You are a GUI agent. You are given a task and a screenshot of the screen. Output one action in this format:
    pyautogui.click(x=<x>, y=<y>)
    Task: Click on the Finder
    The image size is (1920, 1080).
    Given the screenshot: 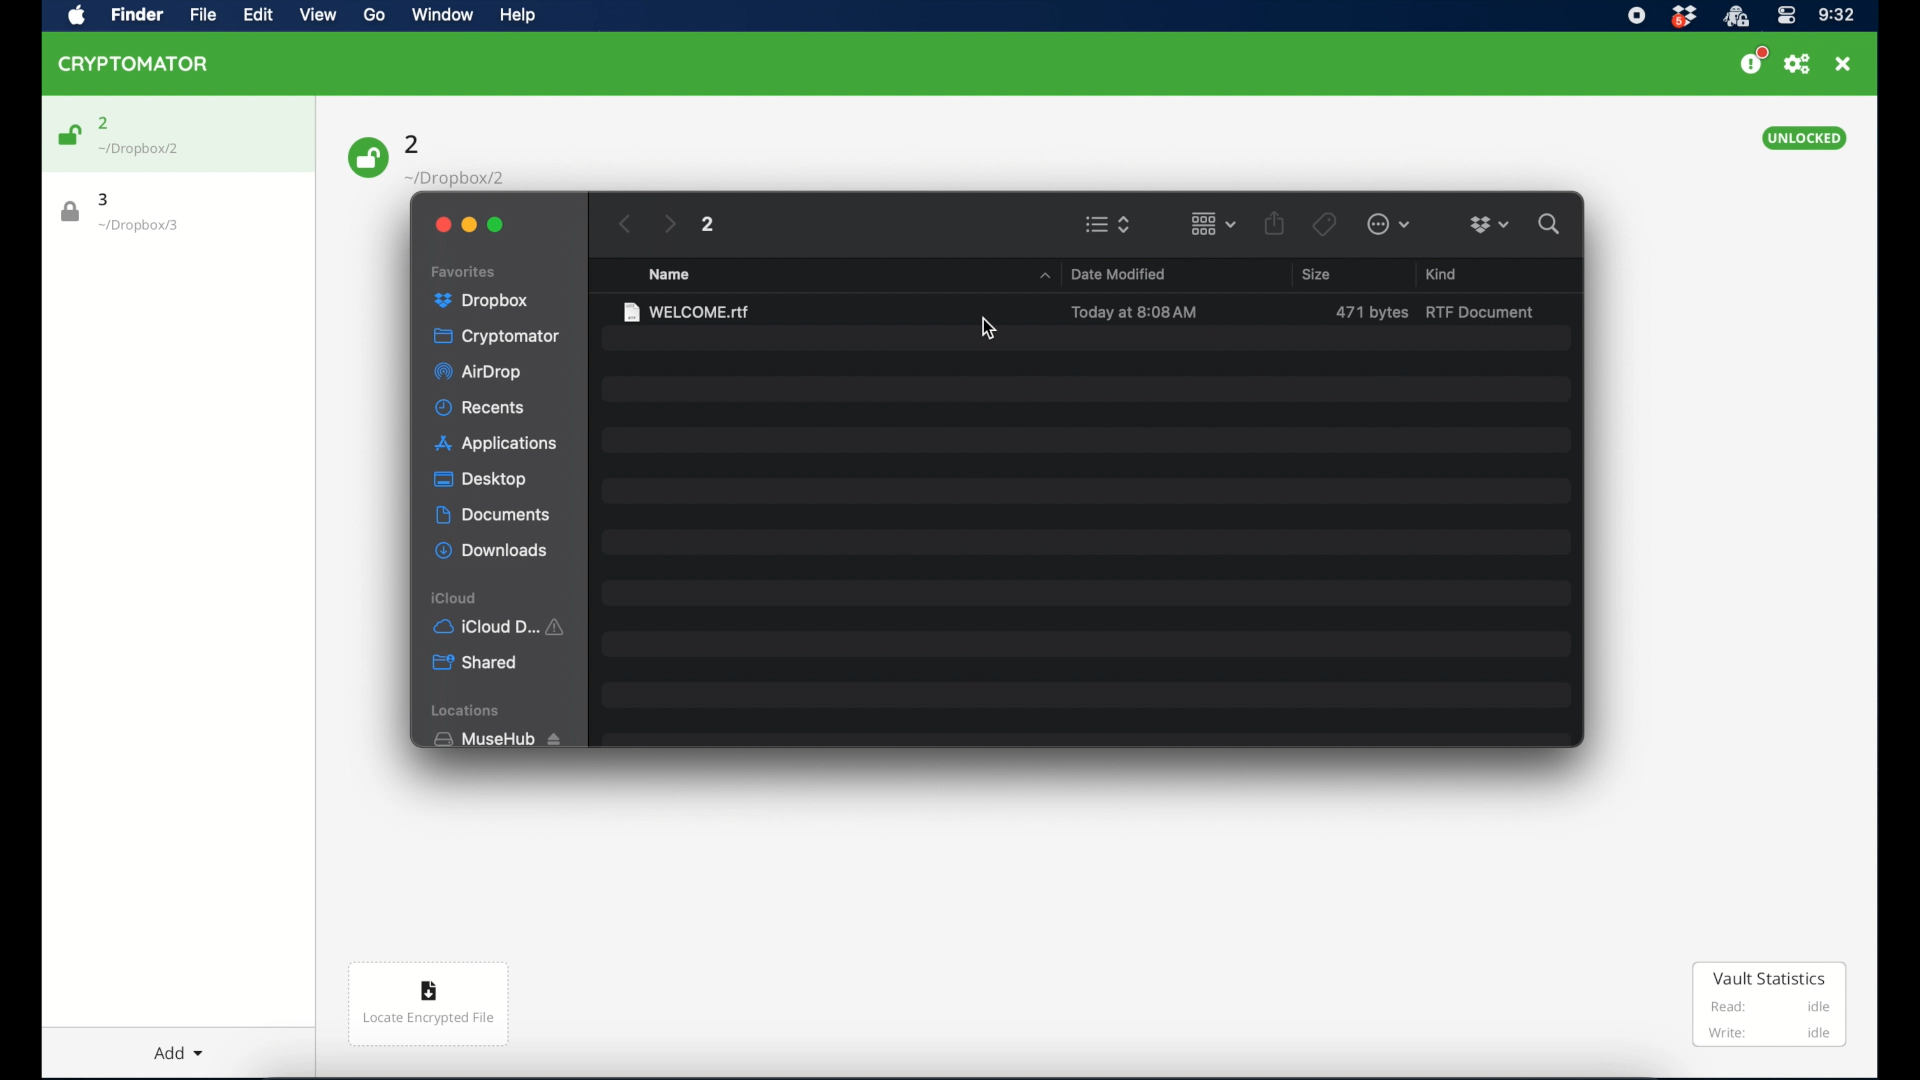 What is the action you would take?
    pyautogui.click(x=137, y=16)
    